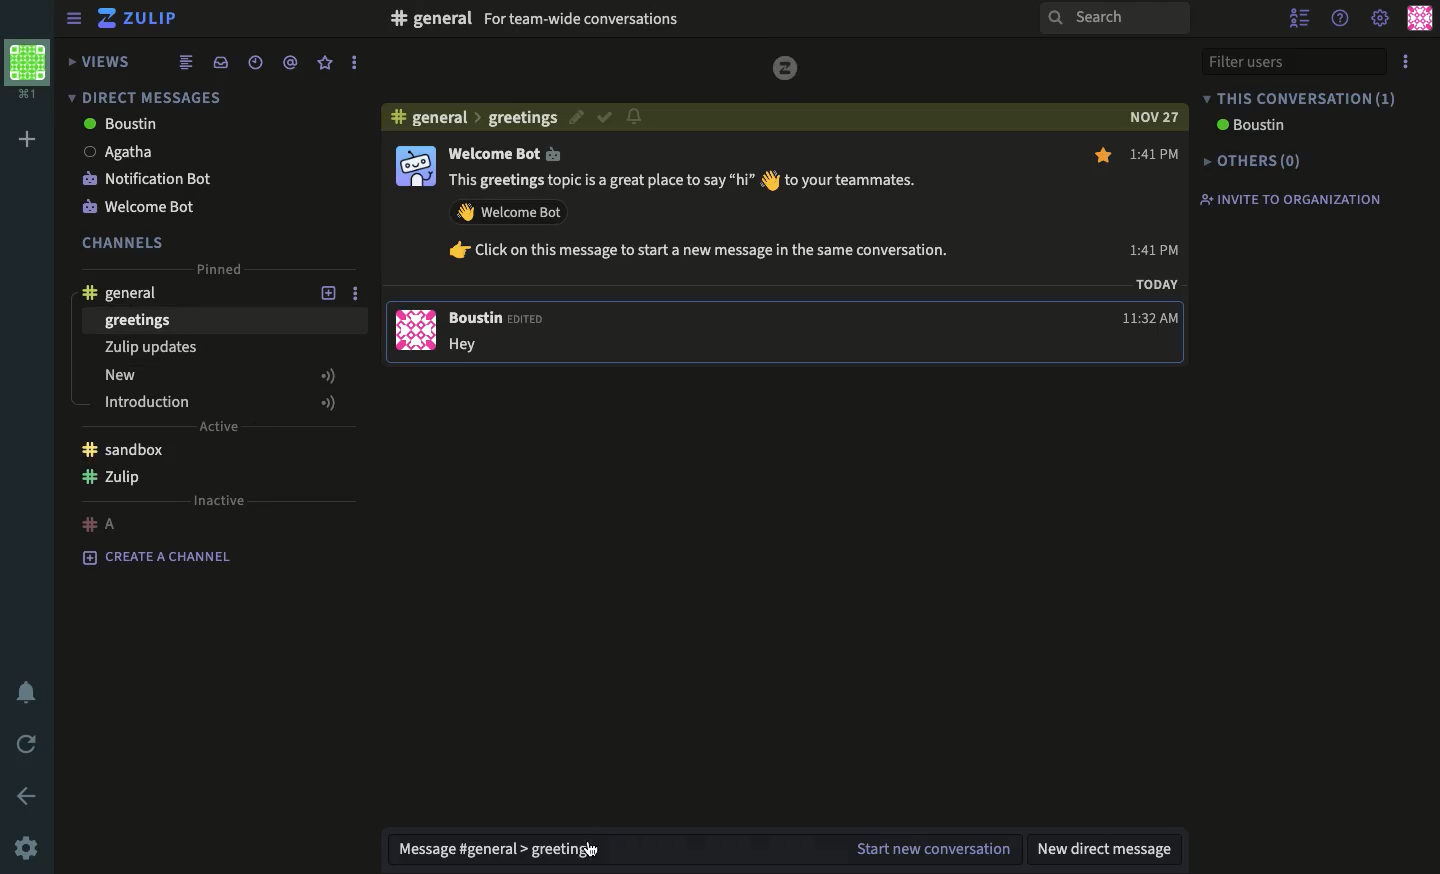 This screenshot has width=1440, height=874. I want to click on logo, so click(786, 68).